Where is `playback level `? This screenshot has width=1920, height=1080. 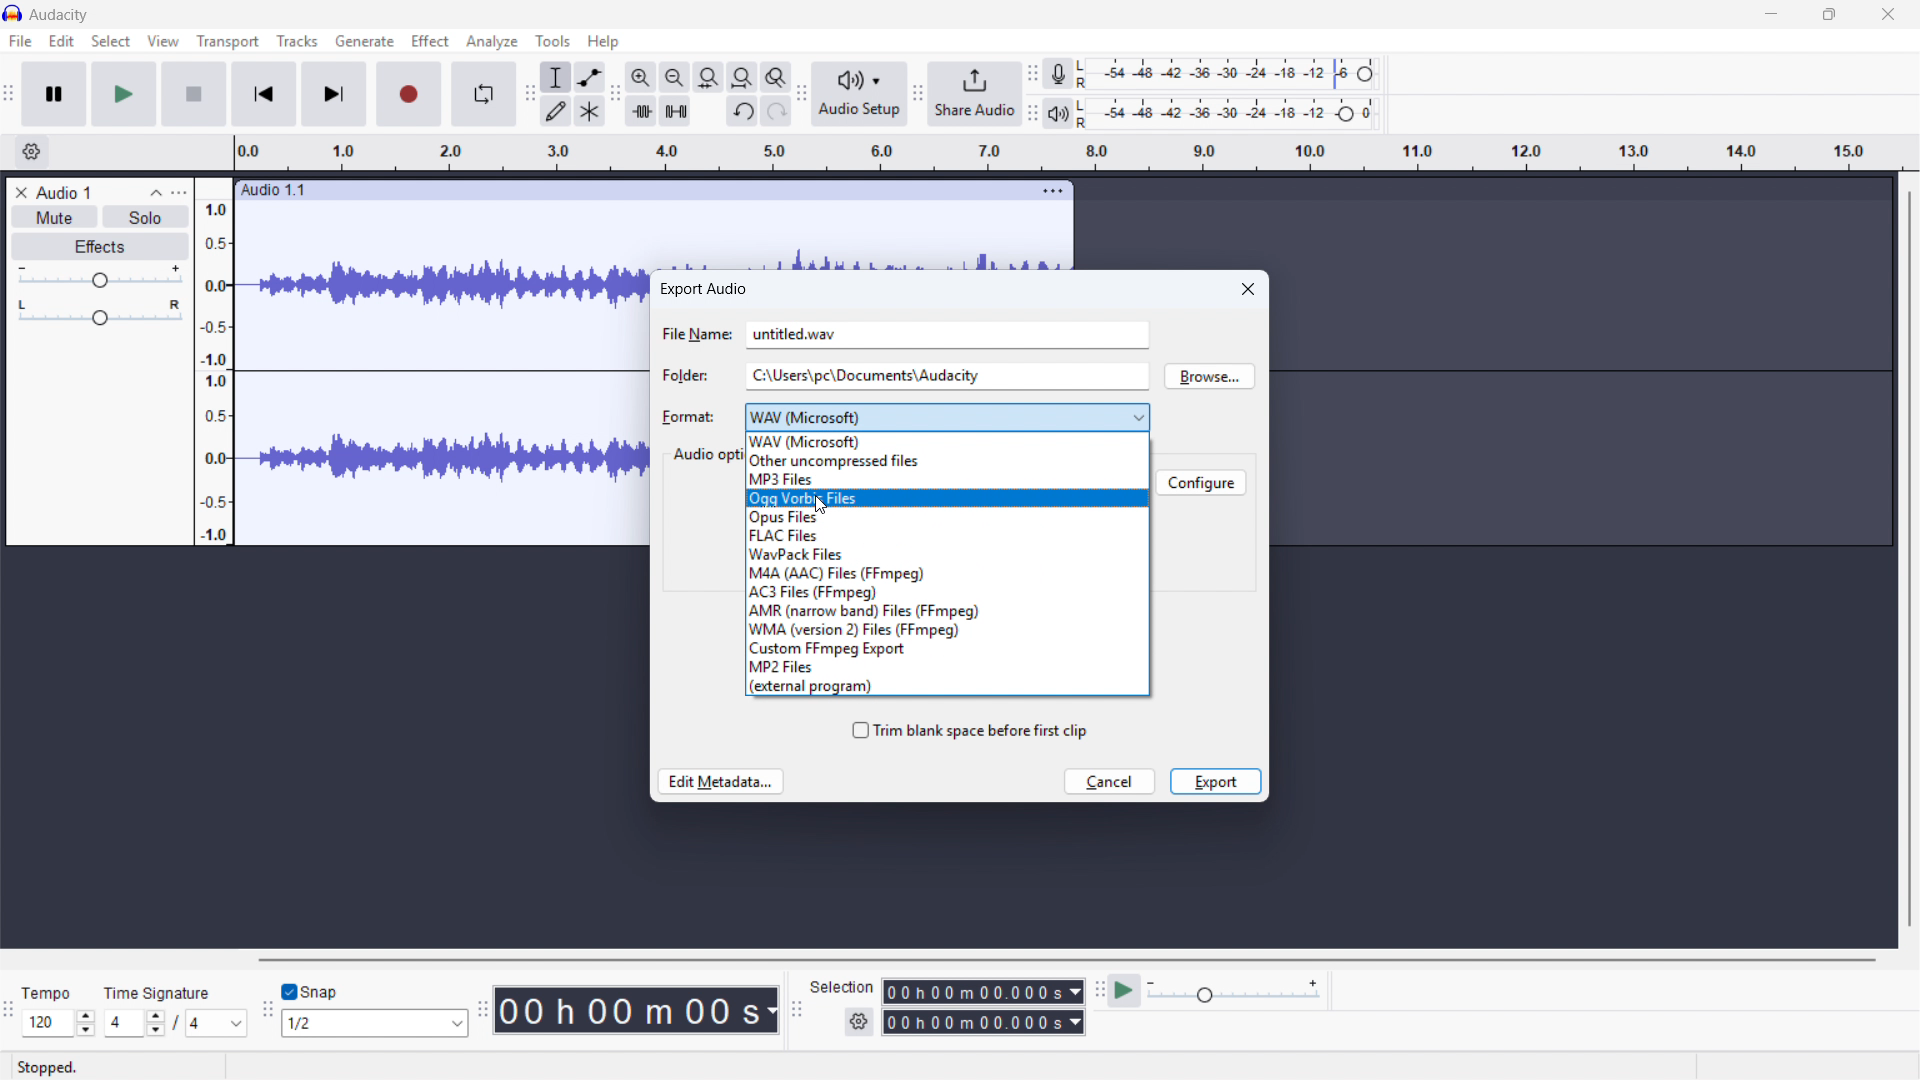
playback level  is located at coordinates (1233, 114).